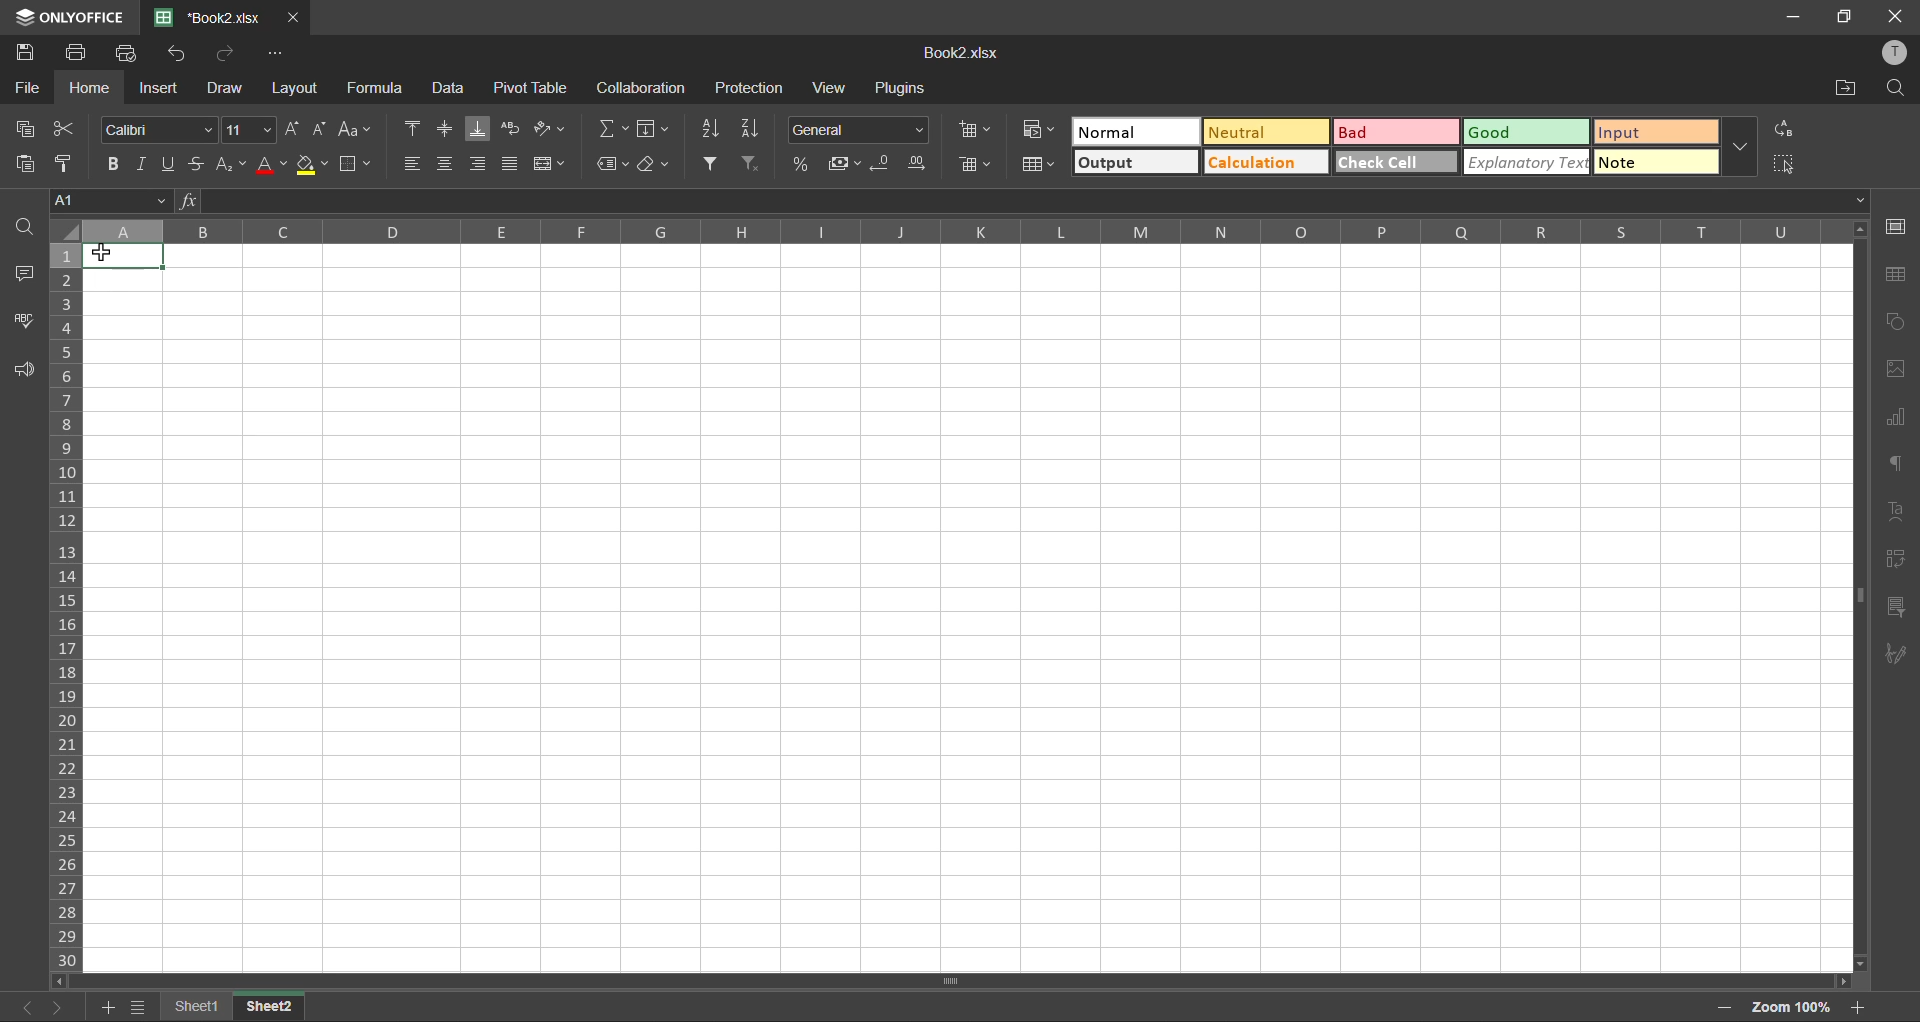 This screenshot has height=1022, width=1920. Describe the element at coordinates (1898, 276) in the screenshot. I see `table` at that location.